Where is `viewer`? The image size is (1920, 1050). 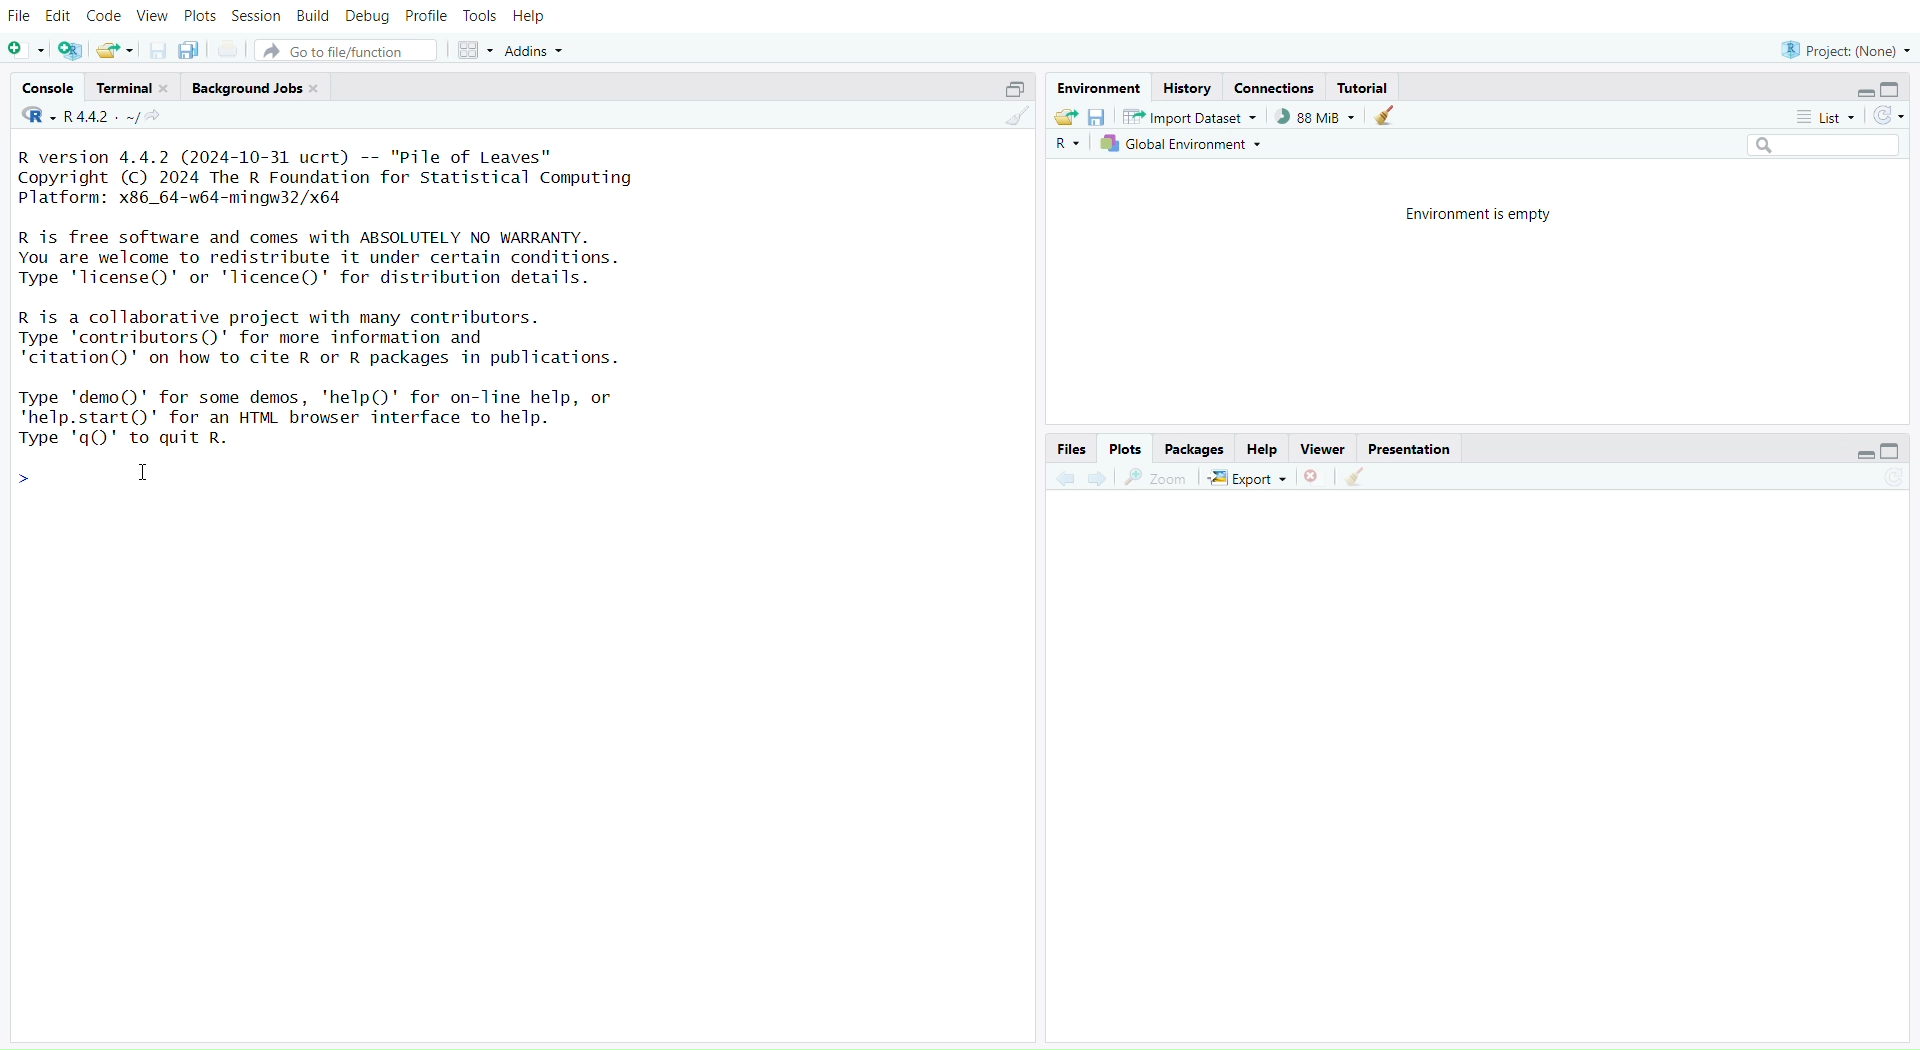 viewer is located at coordinates (1325, 448).